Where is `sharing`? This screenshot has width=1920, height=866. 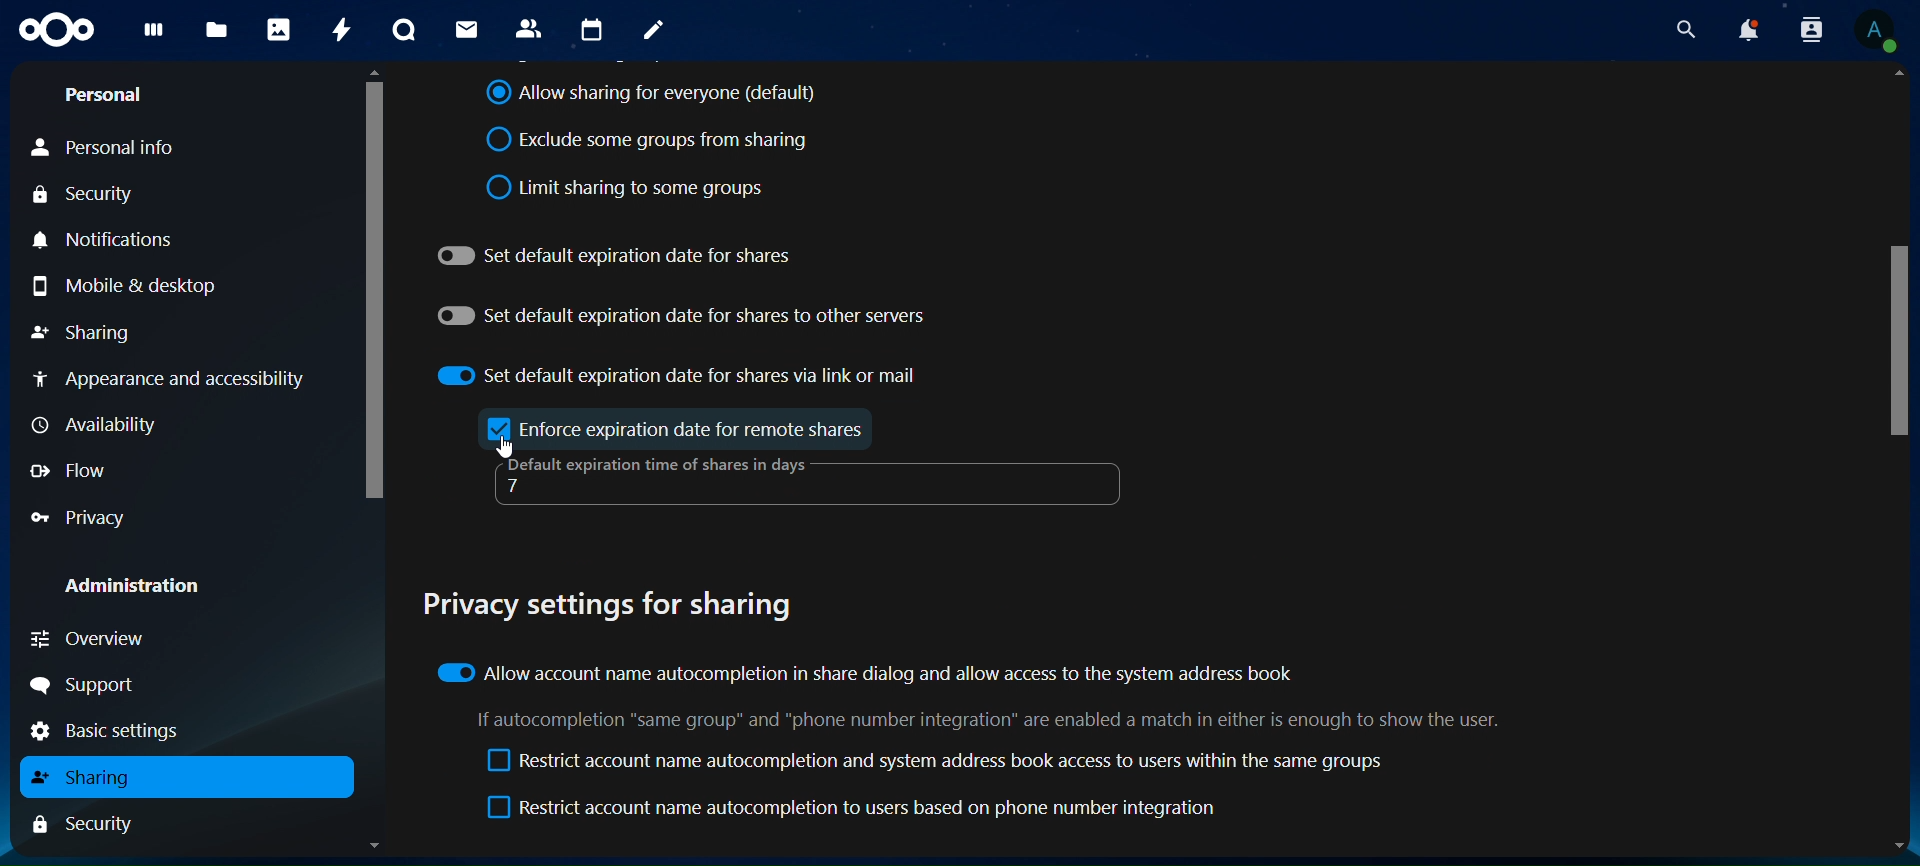
sharing is located at coordinates (85, 330).